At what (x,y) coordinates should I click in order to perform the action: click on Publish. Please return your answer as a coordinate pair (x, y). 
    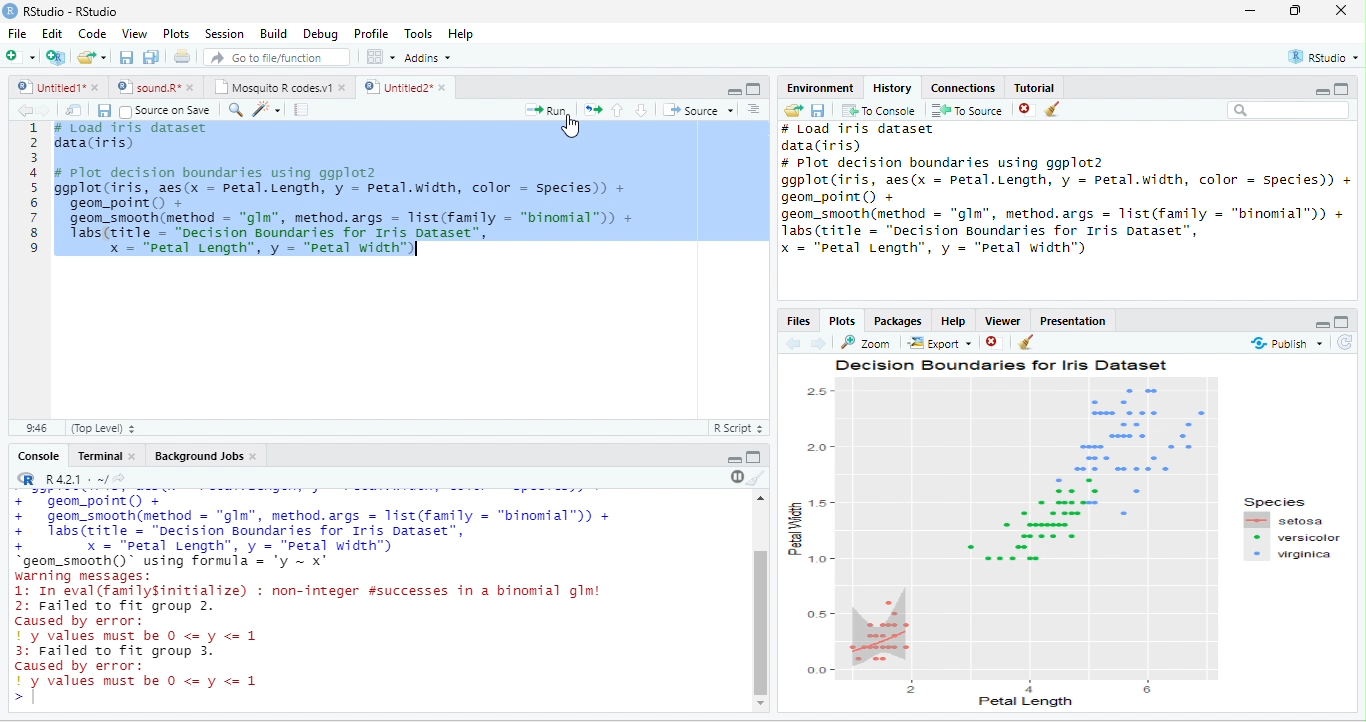
    Looking at the image, I should click on (1284, 343).